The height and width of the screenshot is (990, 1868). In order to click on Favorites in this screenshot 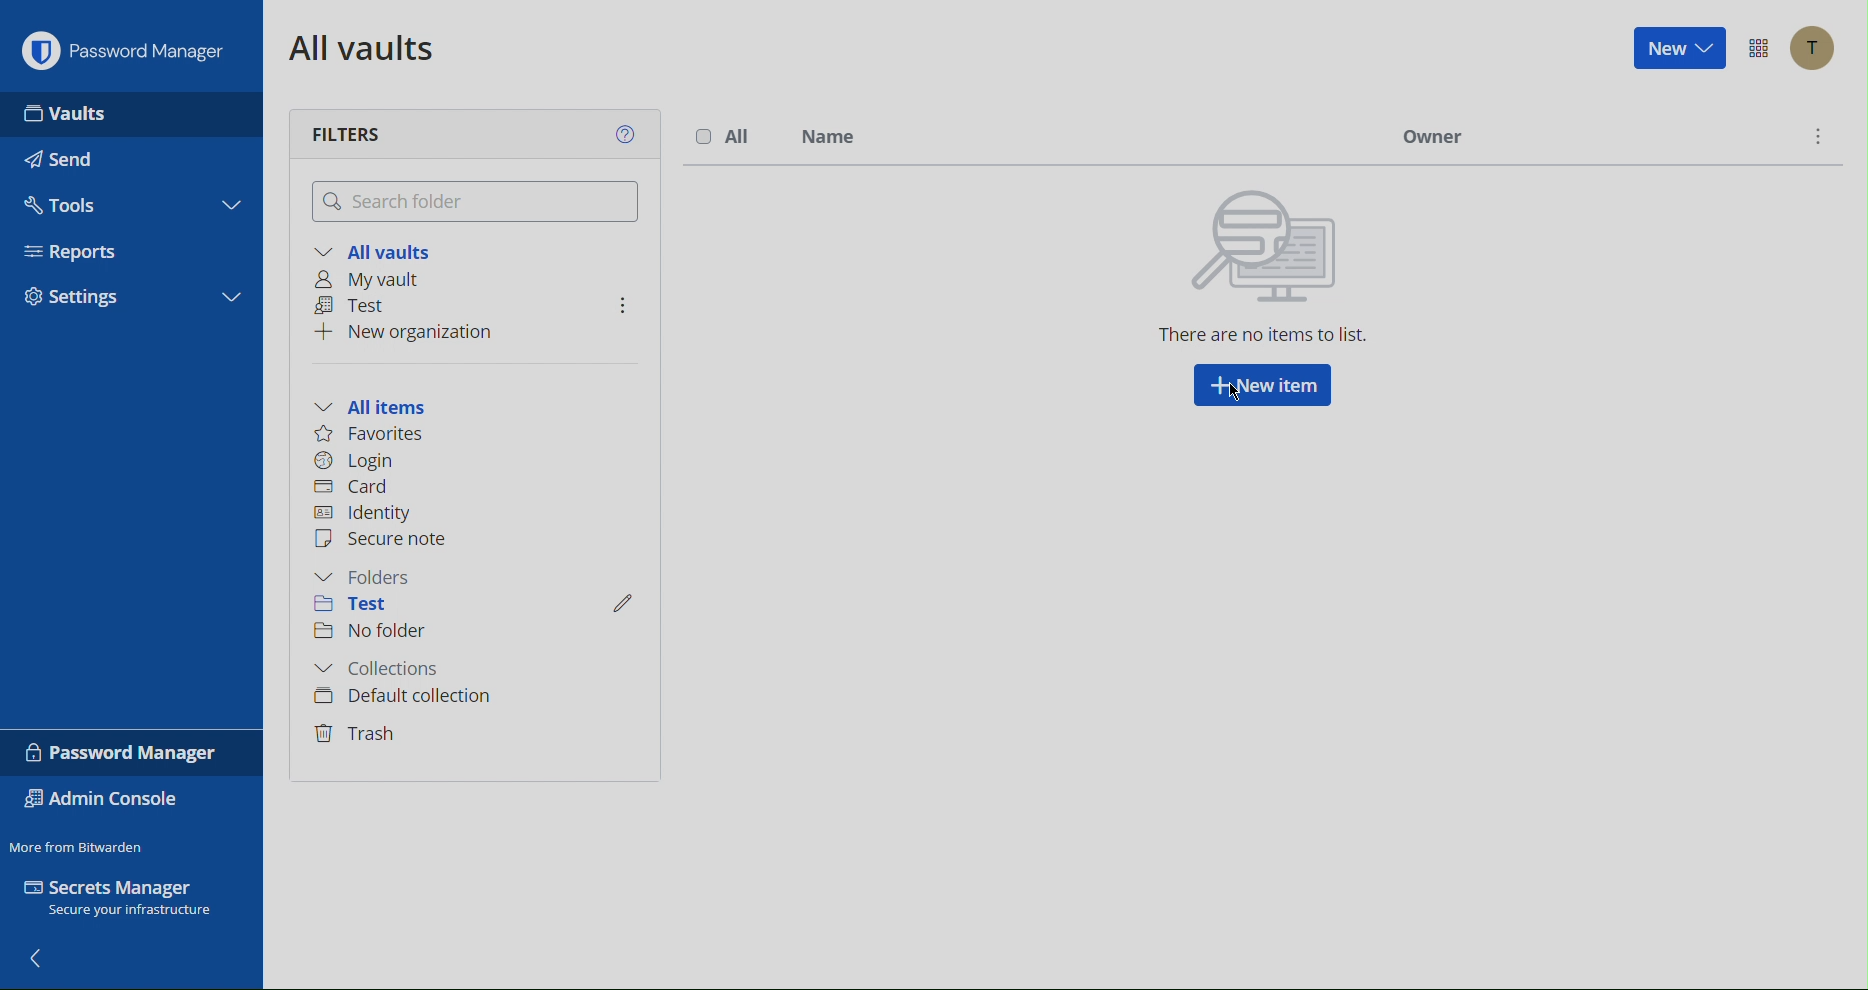, I will do `click(374, 436)`.